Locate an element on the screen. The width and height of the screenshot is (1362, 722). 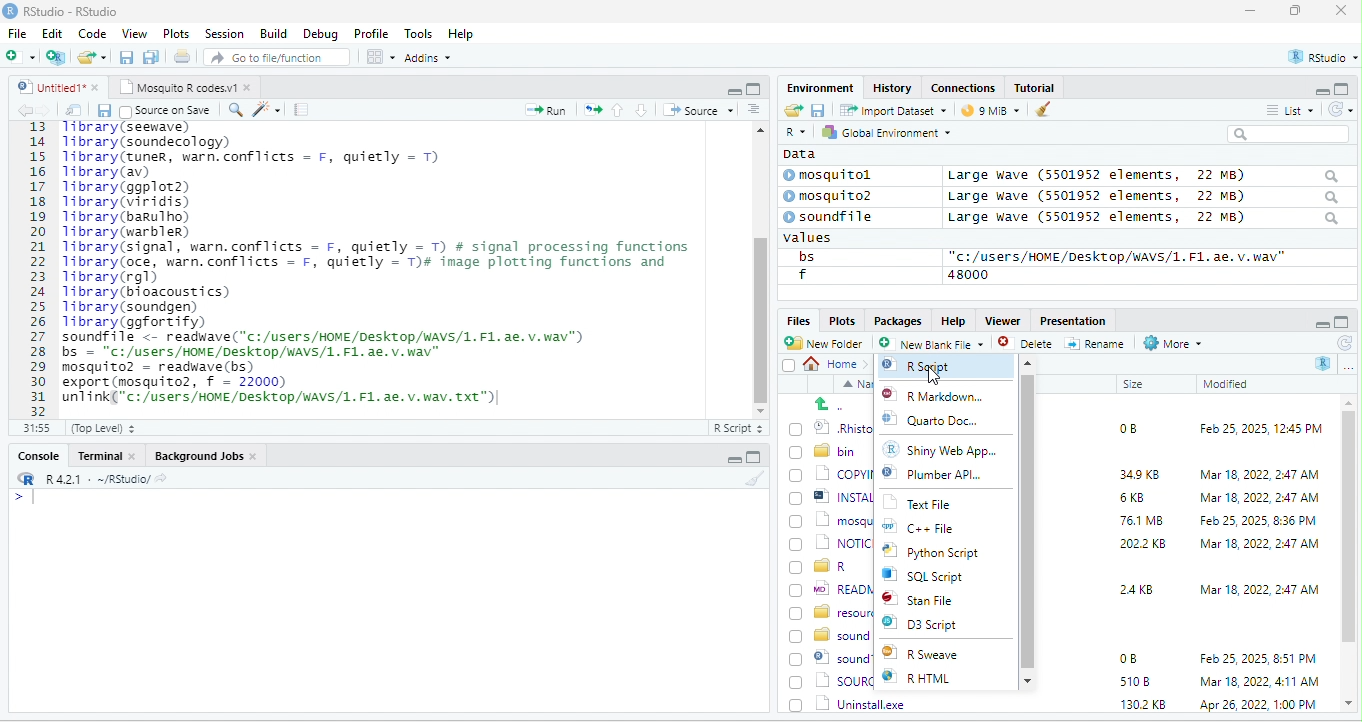
go back is located at coordinates (837, 404).